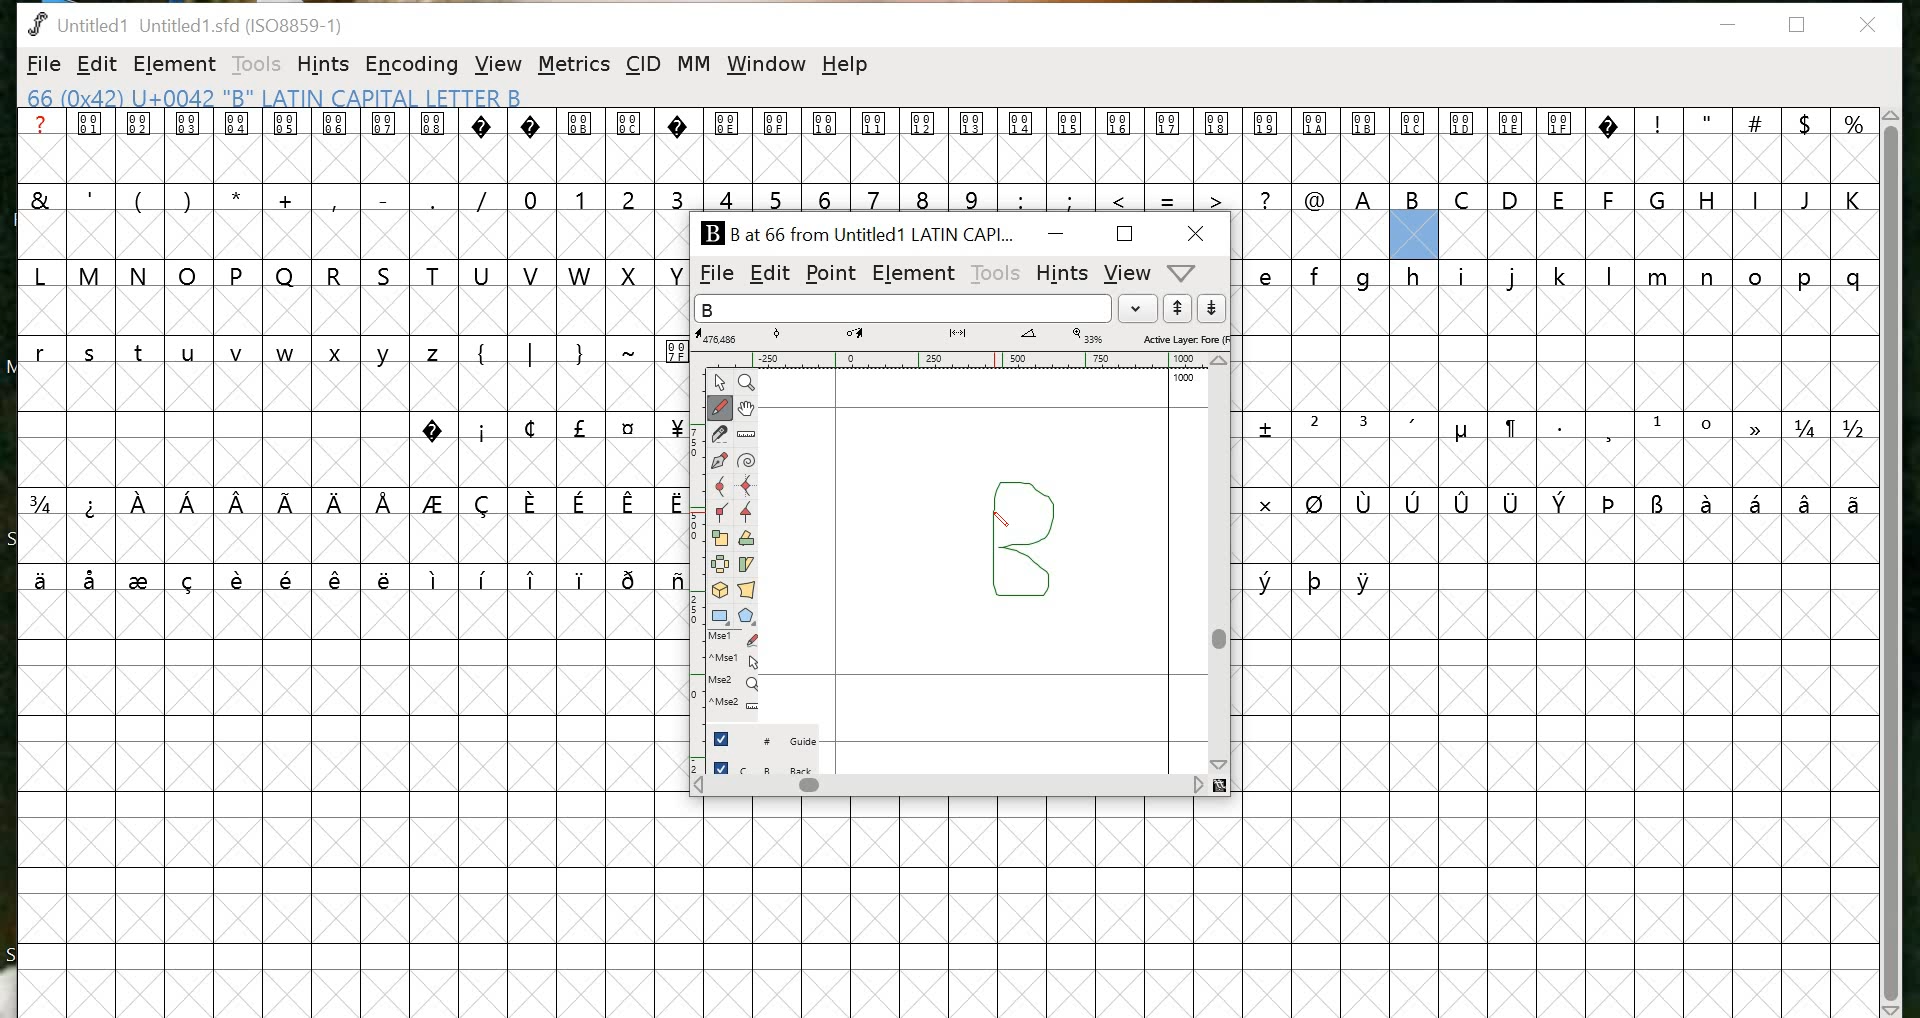 The height and width of the screenshot is (1018, 1920). What do you see at coordinates (1179, 309) in the screenshot?
I see `up` at bounding box center [1179, 309].